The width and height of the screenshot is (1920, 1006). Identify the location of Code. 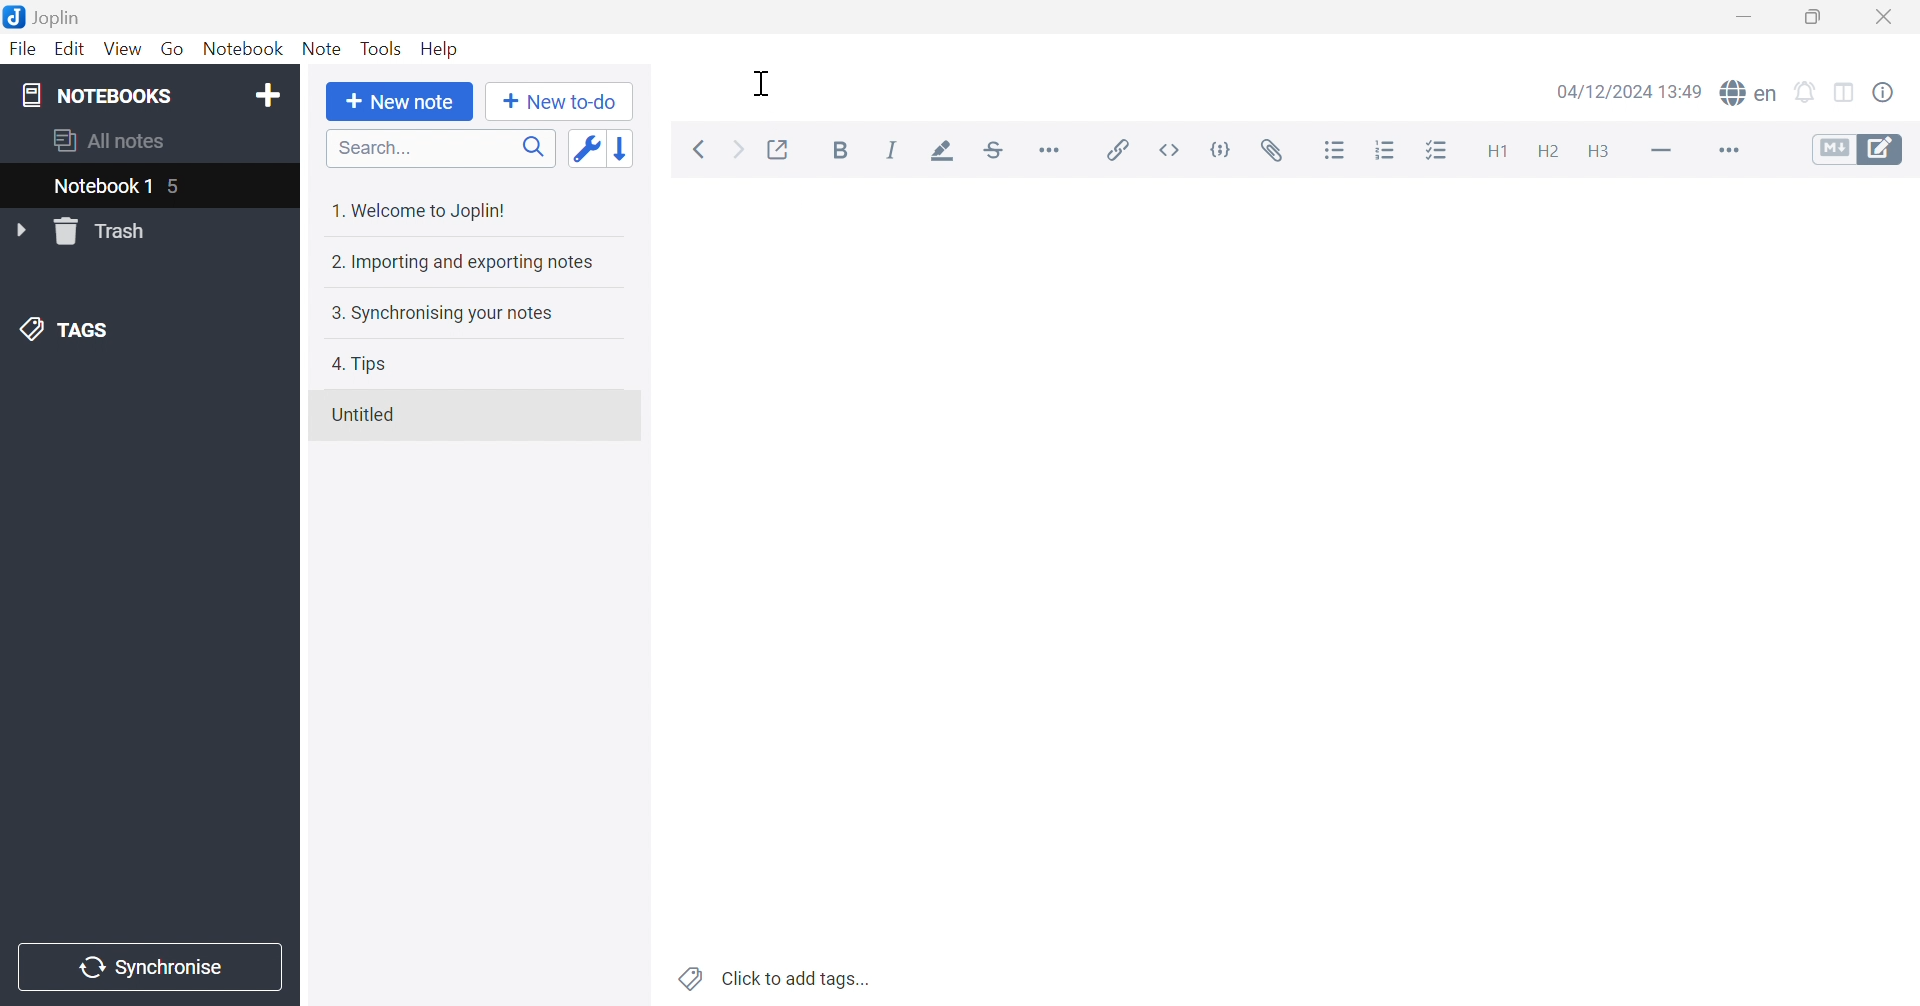
(1225, 148).